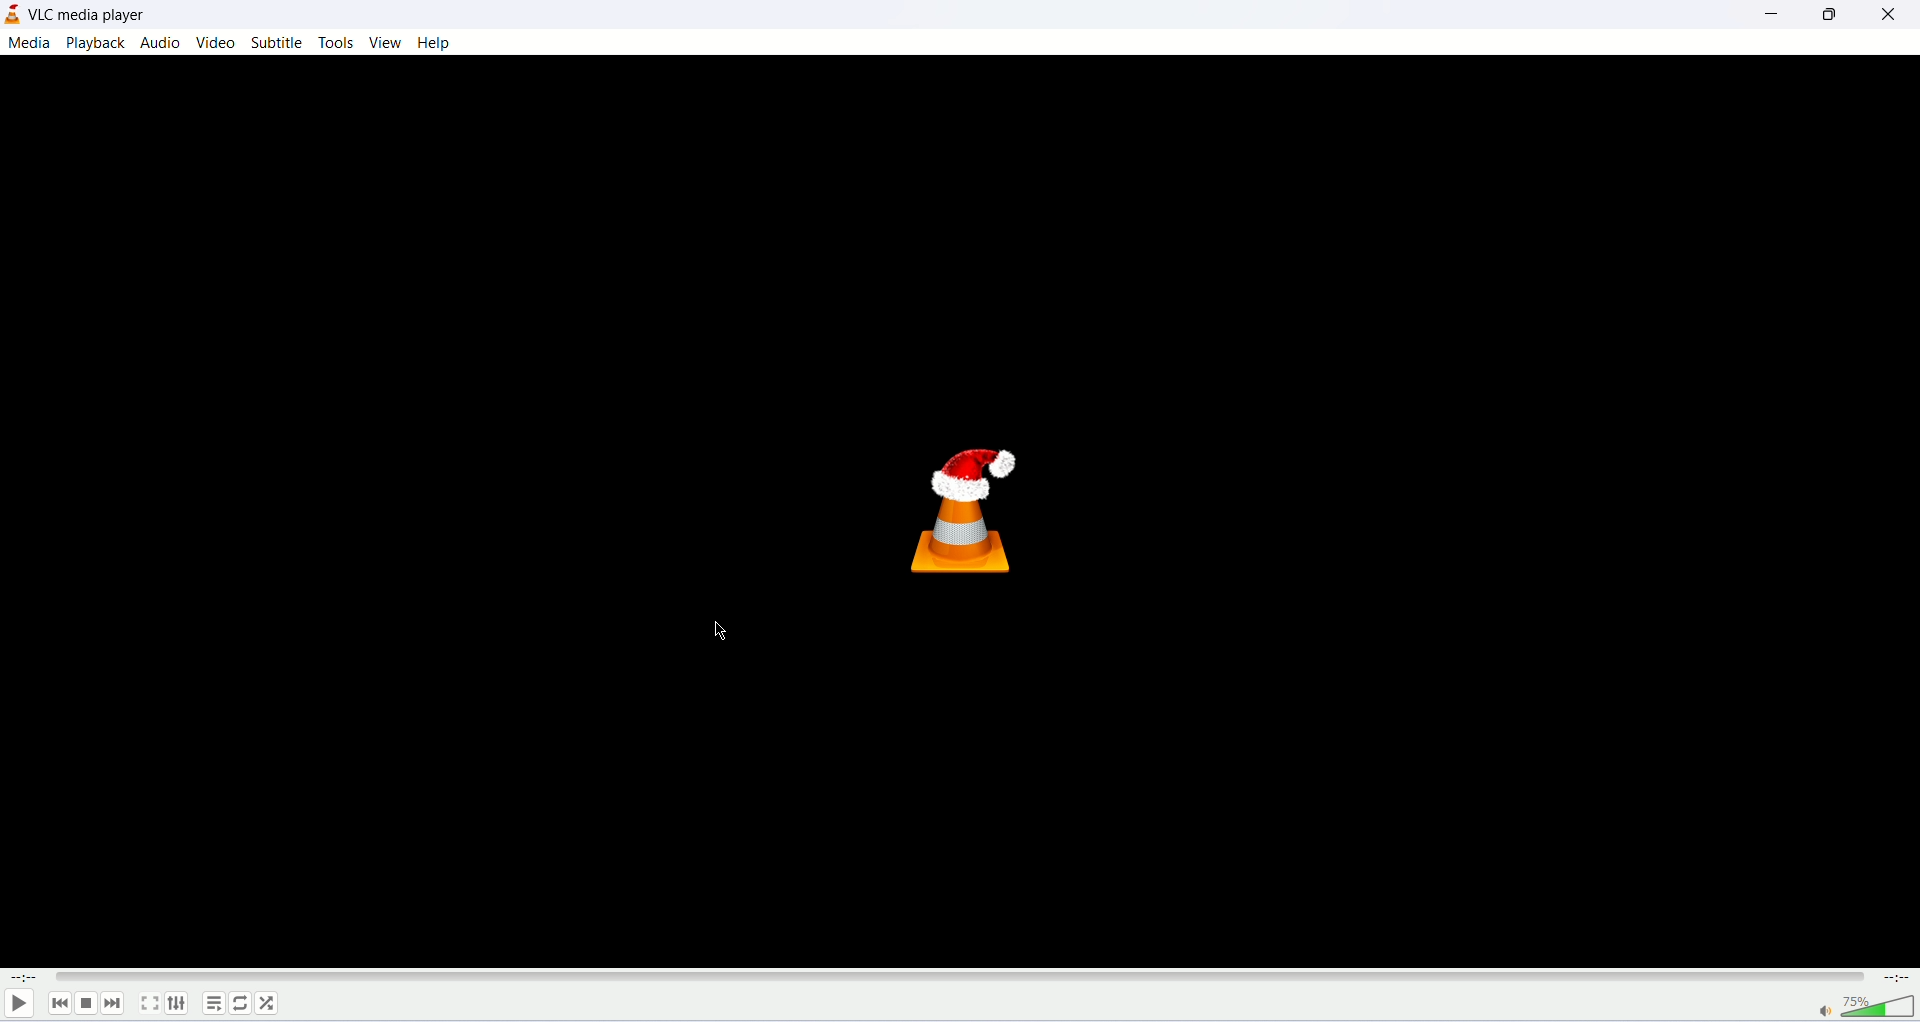  I want to click on maximize, so click(1838, 14).